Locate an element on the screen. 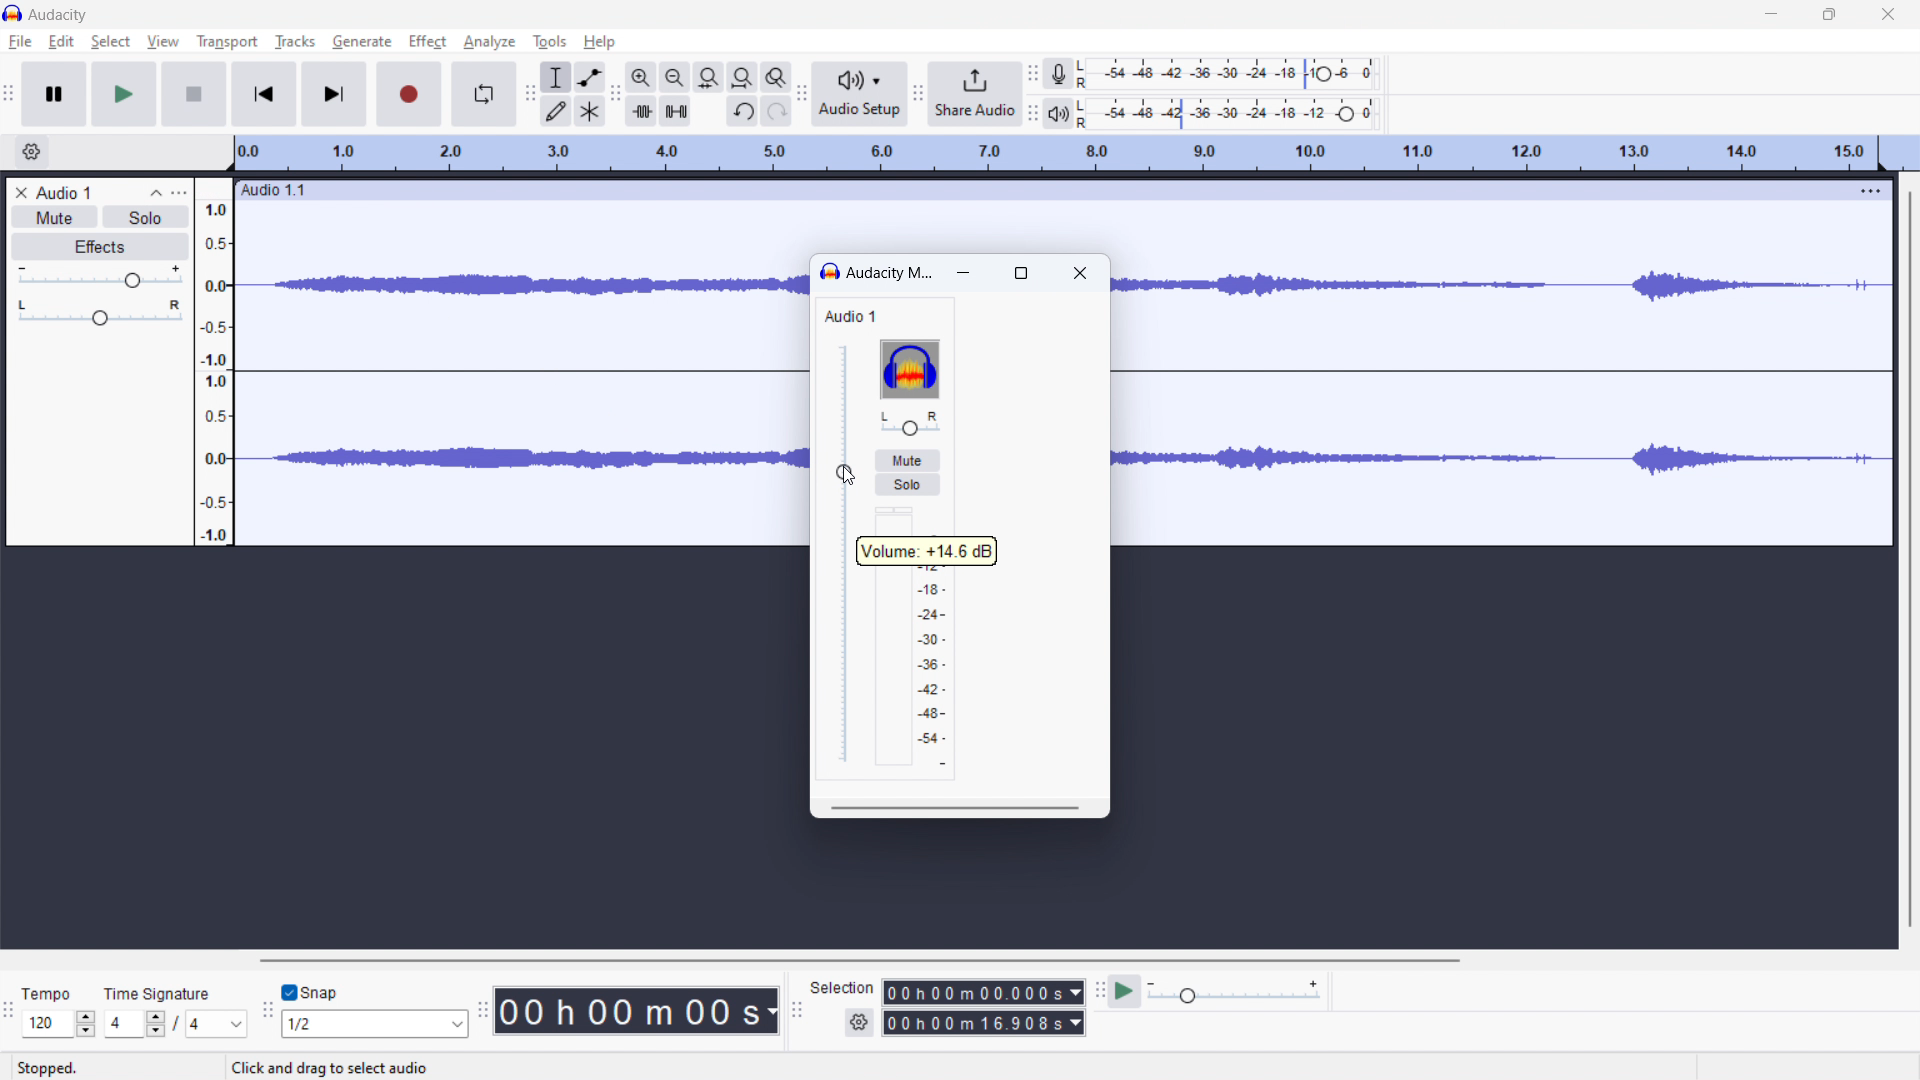  effect is located at coordinates (427, 41).